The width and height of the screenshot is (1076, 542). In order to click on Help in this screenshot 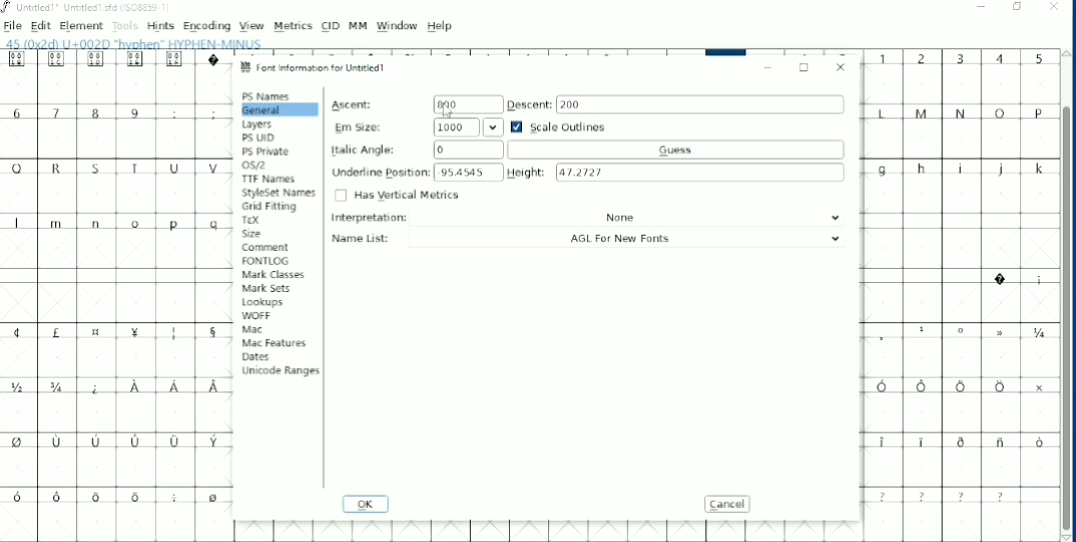, I will do `click(441, 26)`.